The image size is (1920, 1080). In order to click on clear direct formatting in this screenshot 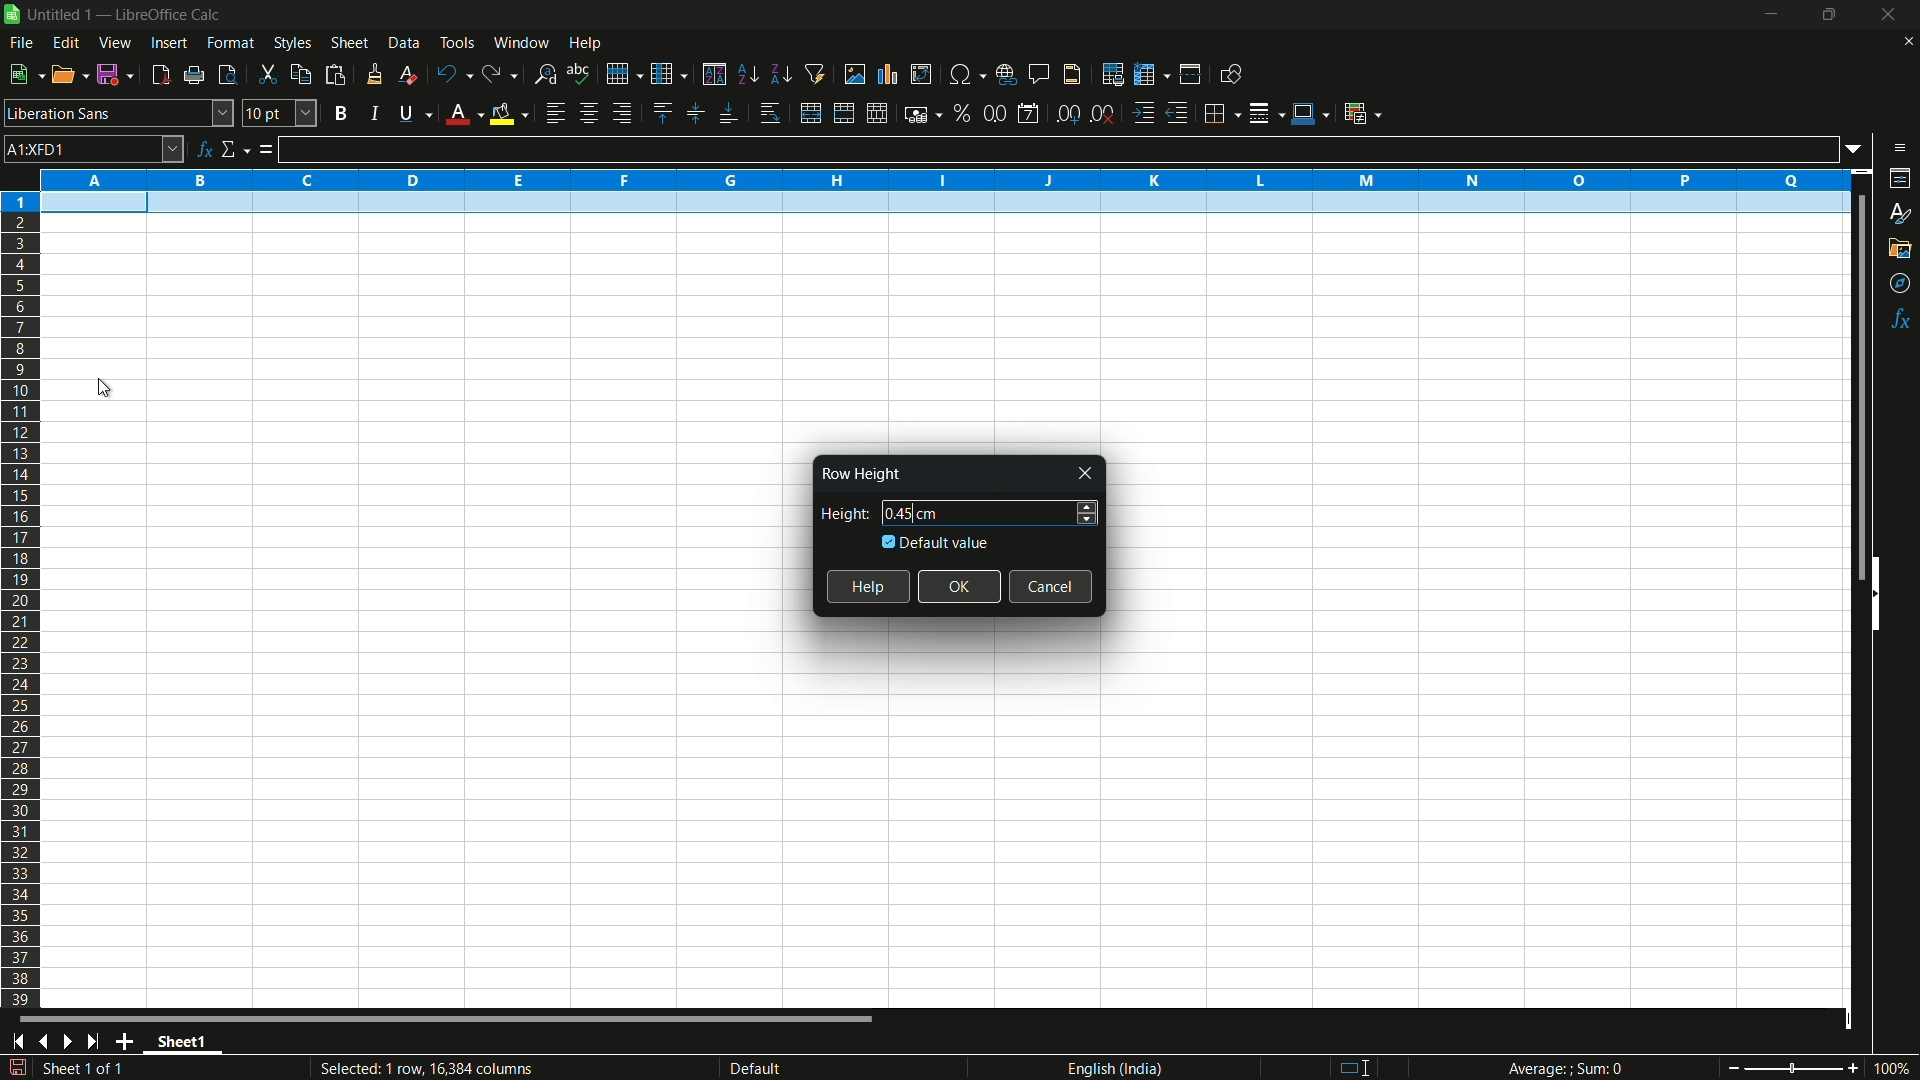, I will do `click(405, 74)`.